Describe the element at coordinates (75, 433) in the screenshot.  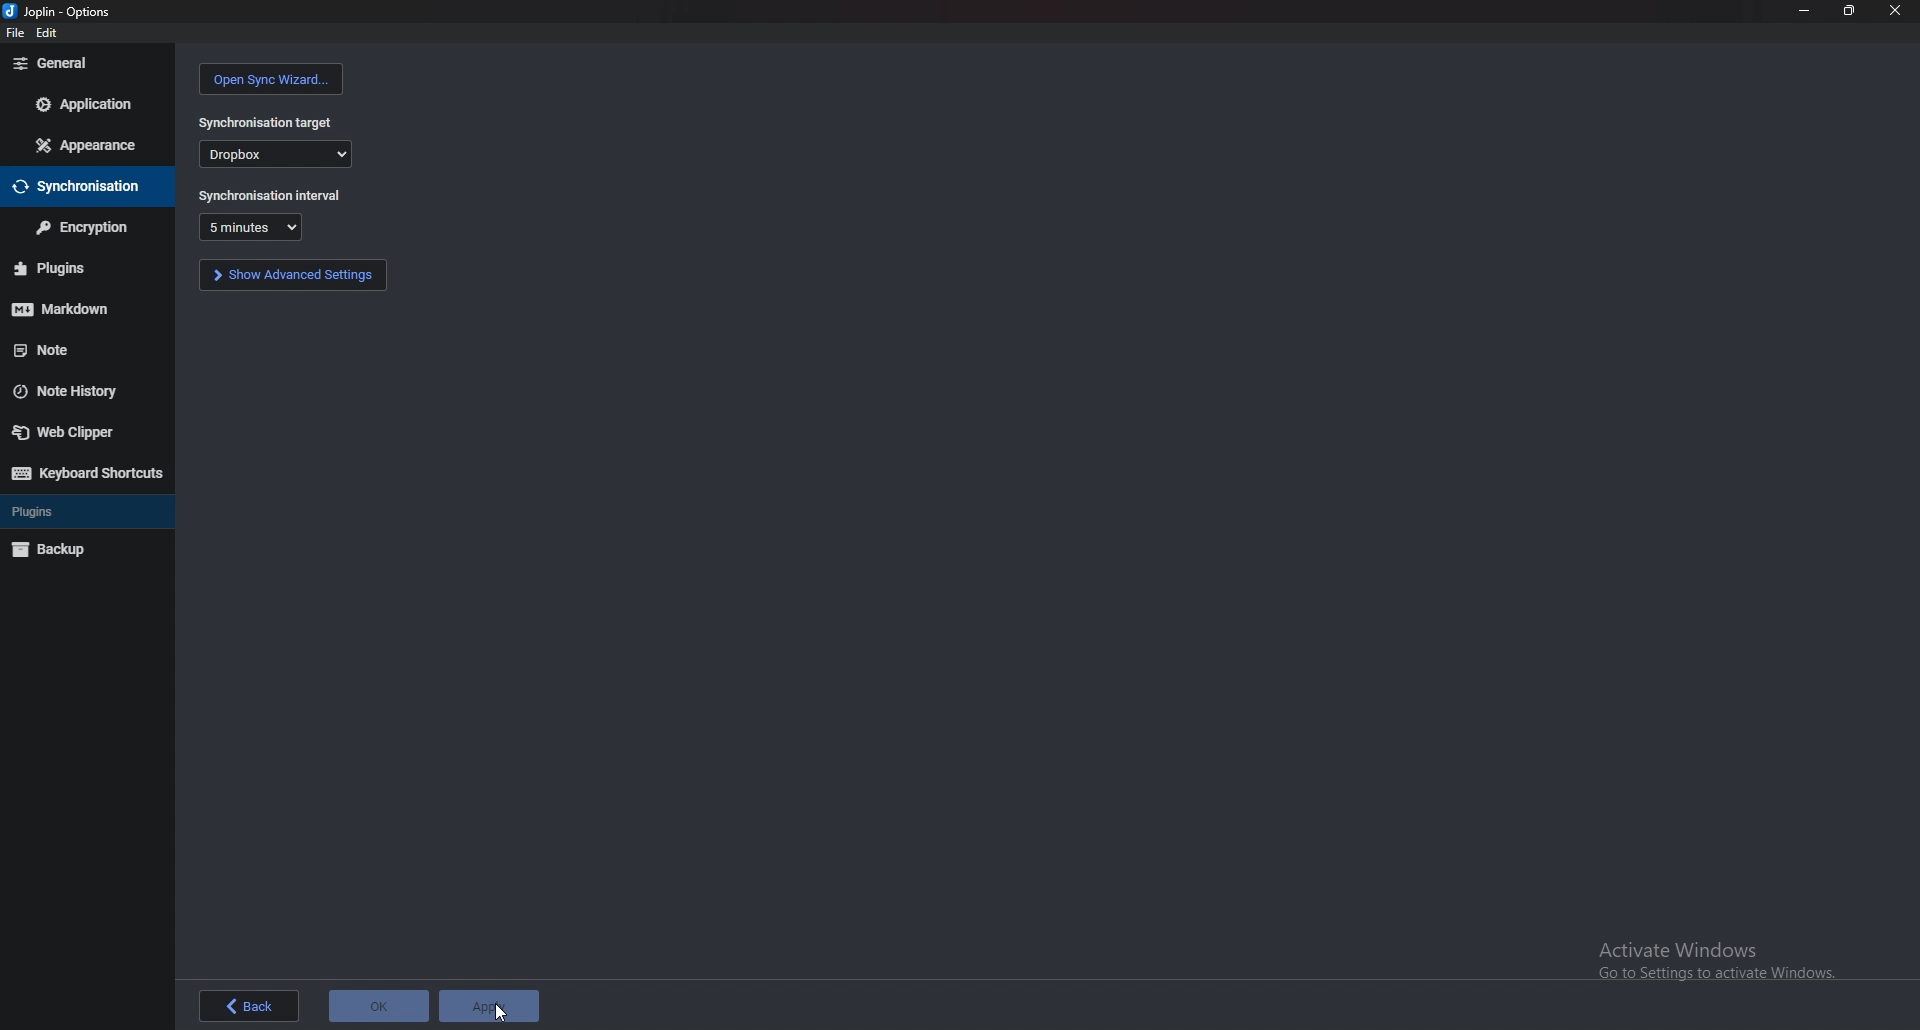
I see `web clipper` at that location.